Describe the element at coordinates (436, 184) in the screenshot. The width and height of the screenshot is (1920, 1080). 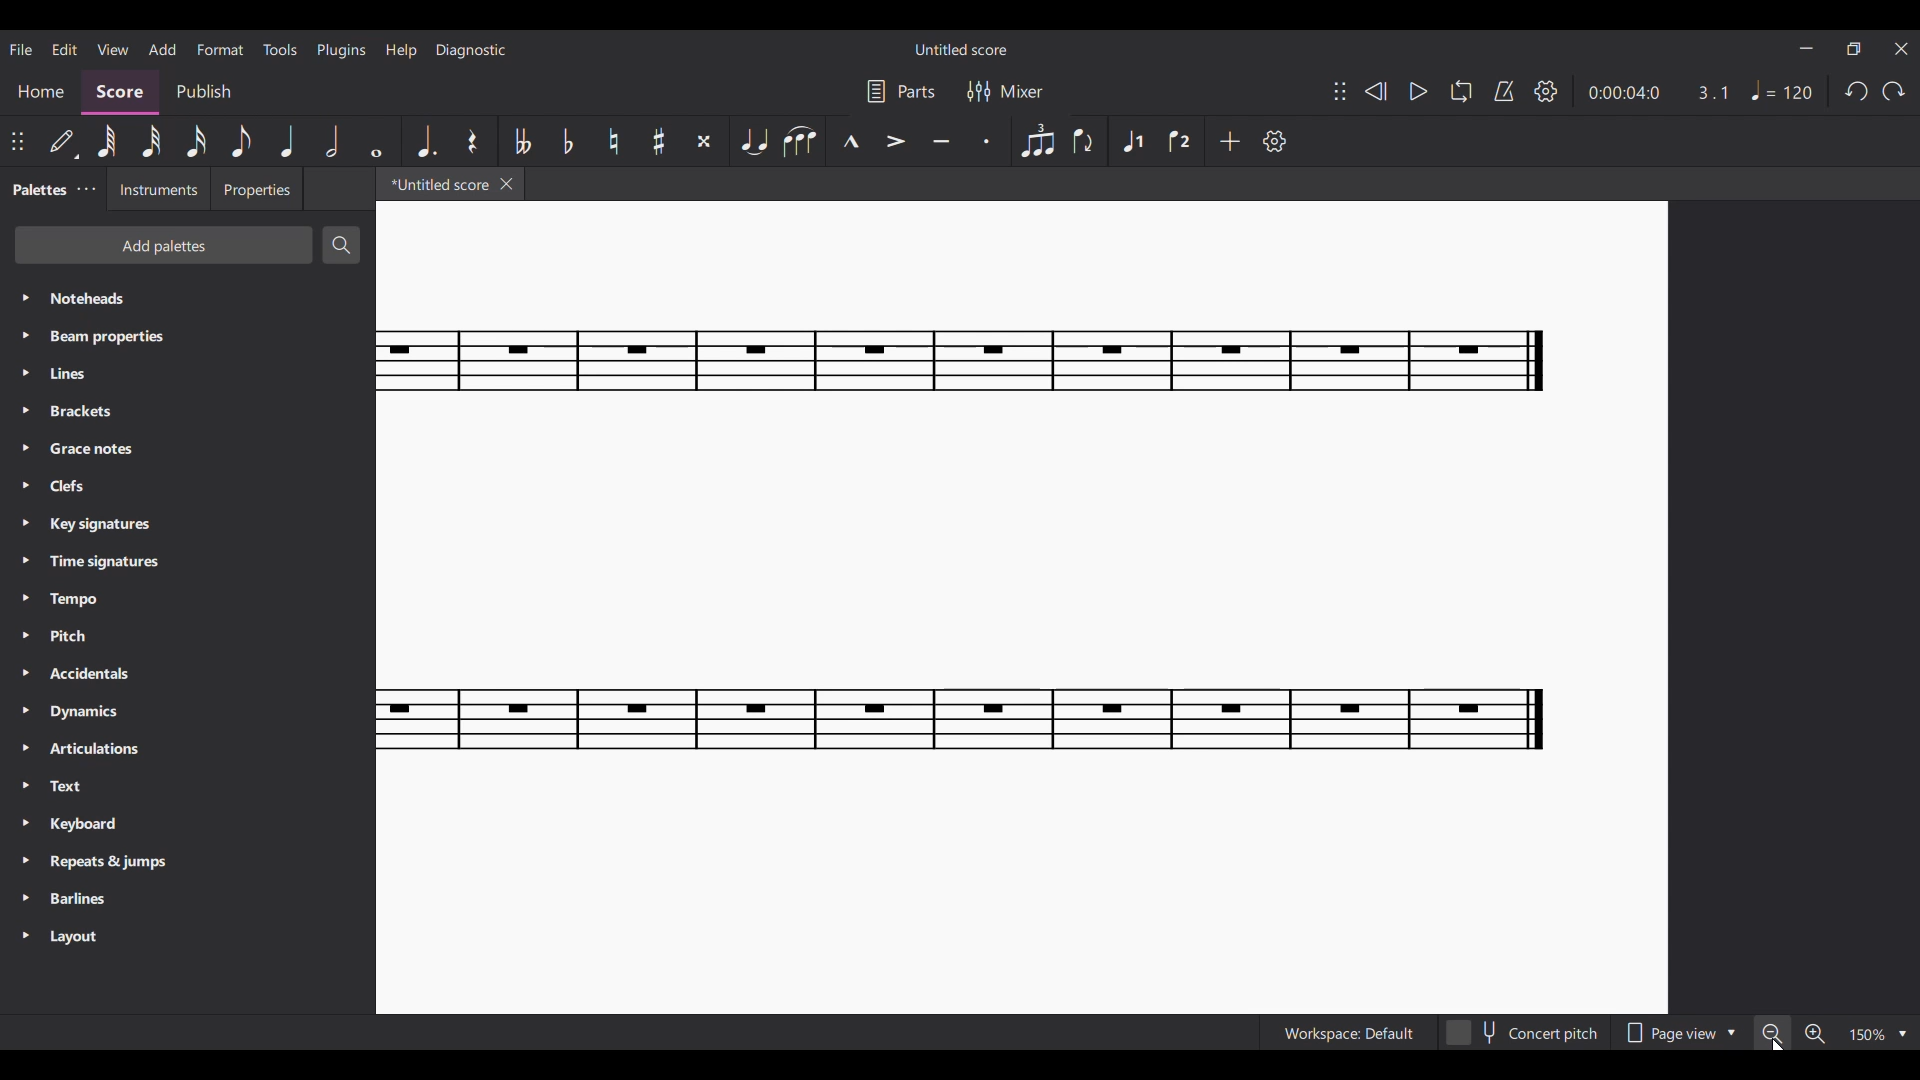
I see `*Untitle score, current tab` at that location.